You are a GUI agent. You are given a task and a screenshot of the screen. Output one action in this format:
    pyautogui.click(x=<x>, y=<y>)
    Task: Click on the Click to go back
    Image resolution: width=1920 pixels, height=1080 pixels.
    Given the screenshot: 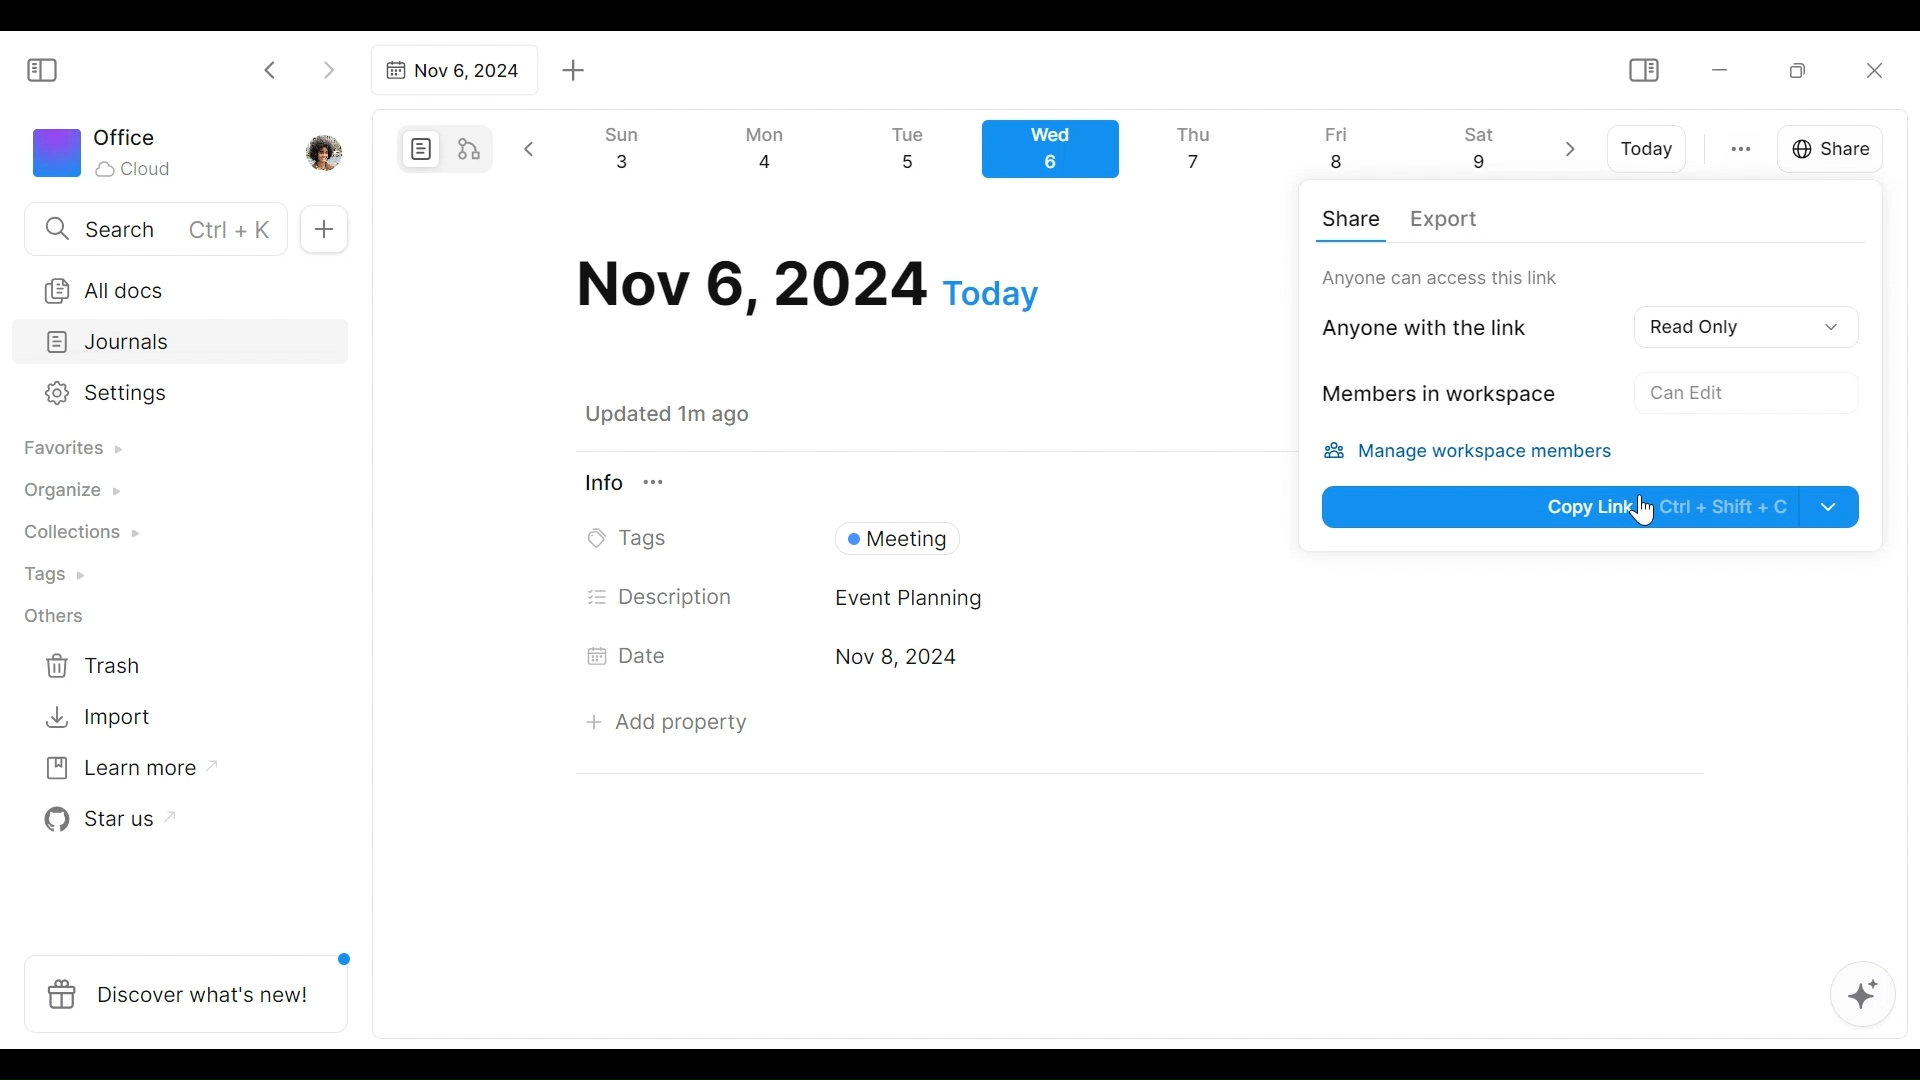 What is the action you would take?
    pyautogui.click(x=271, y=68)
    